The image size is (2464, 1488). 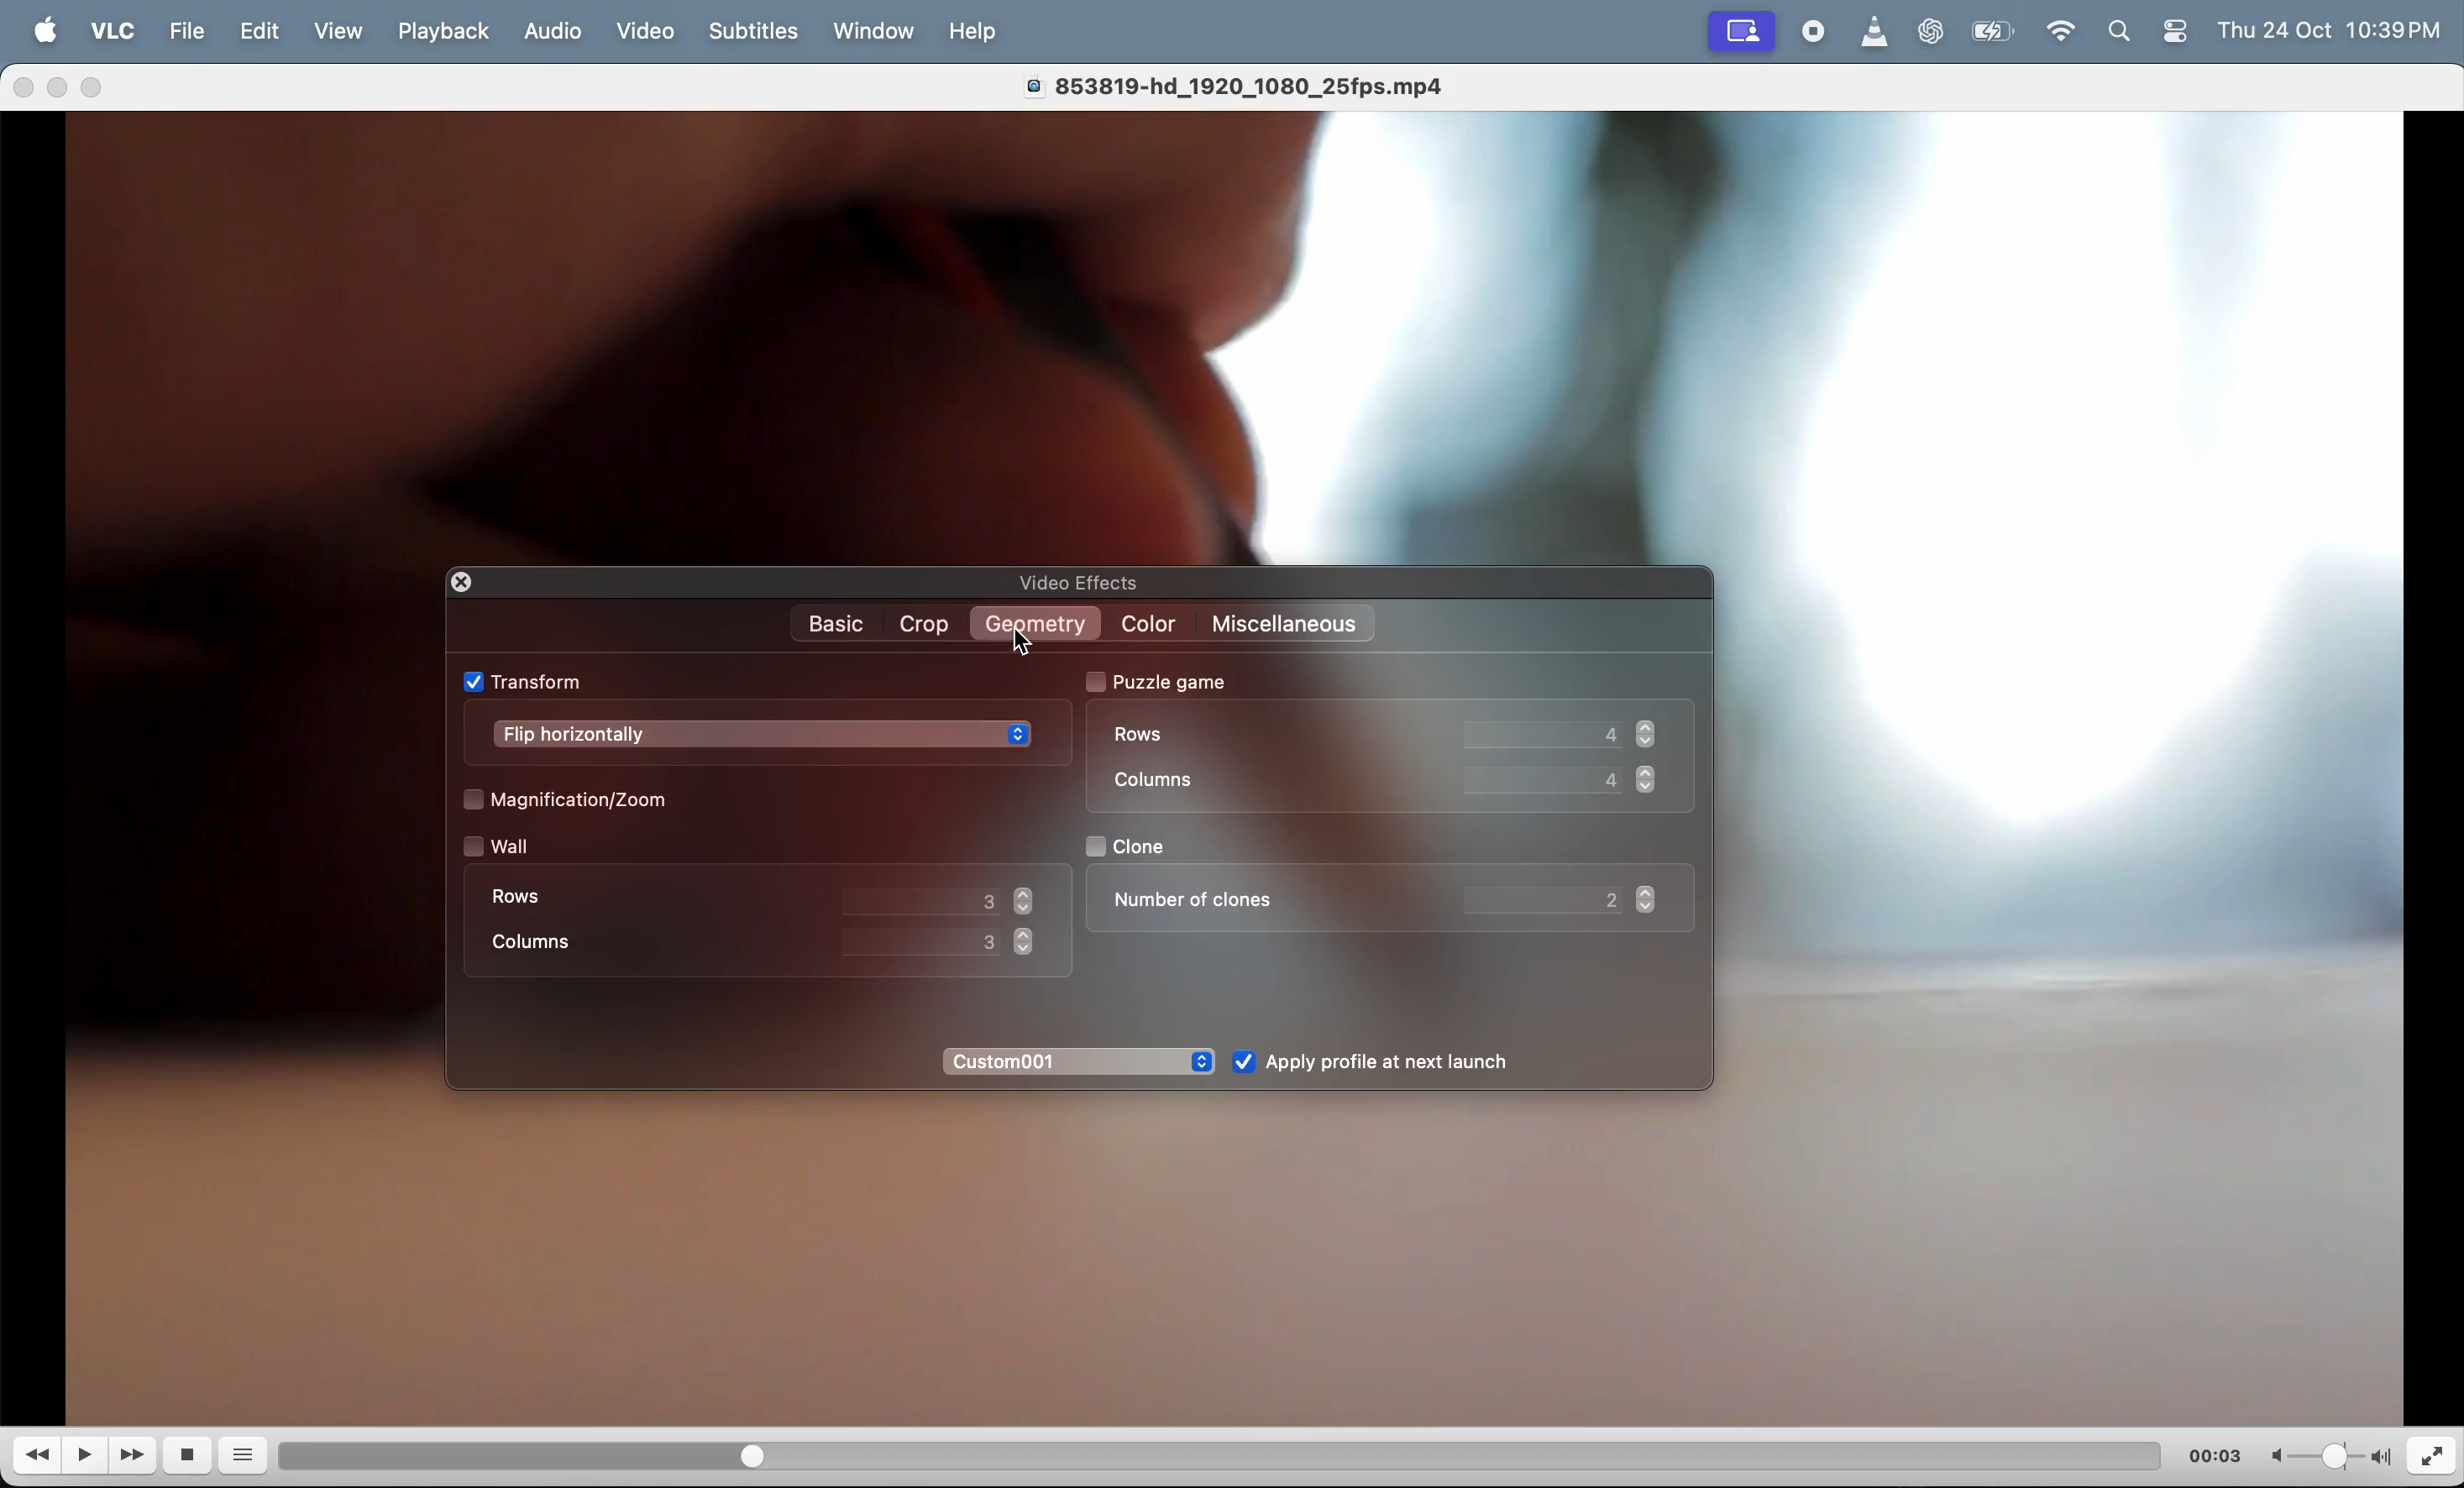 What do you see at coordinates (1095, 846) in the screenshot?
I see `check box` at bounding box center [1095, 846].